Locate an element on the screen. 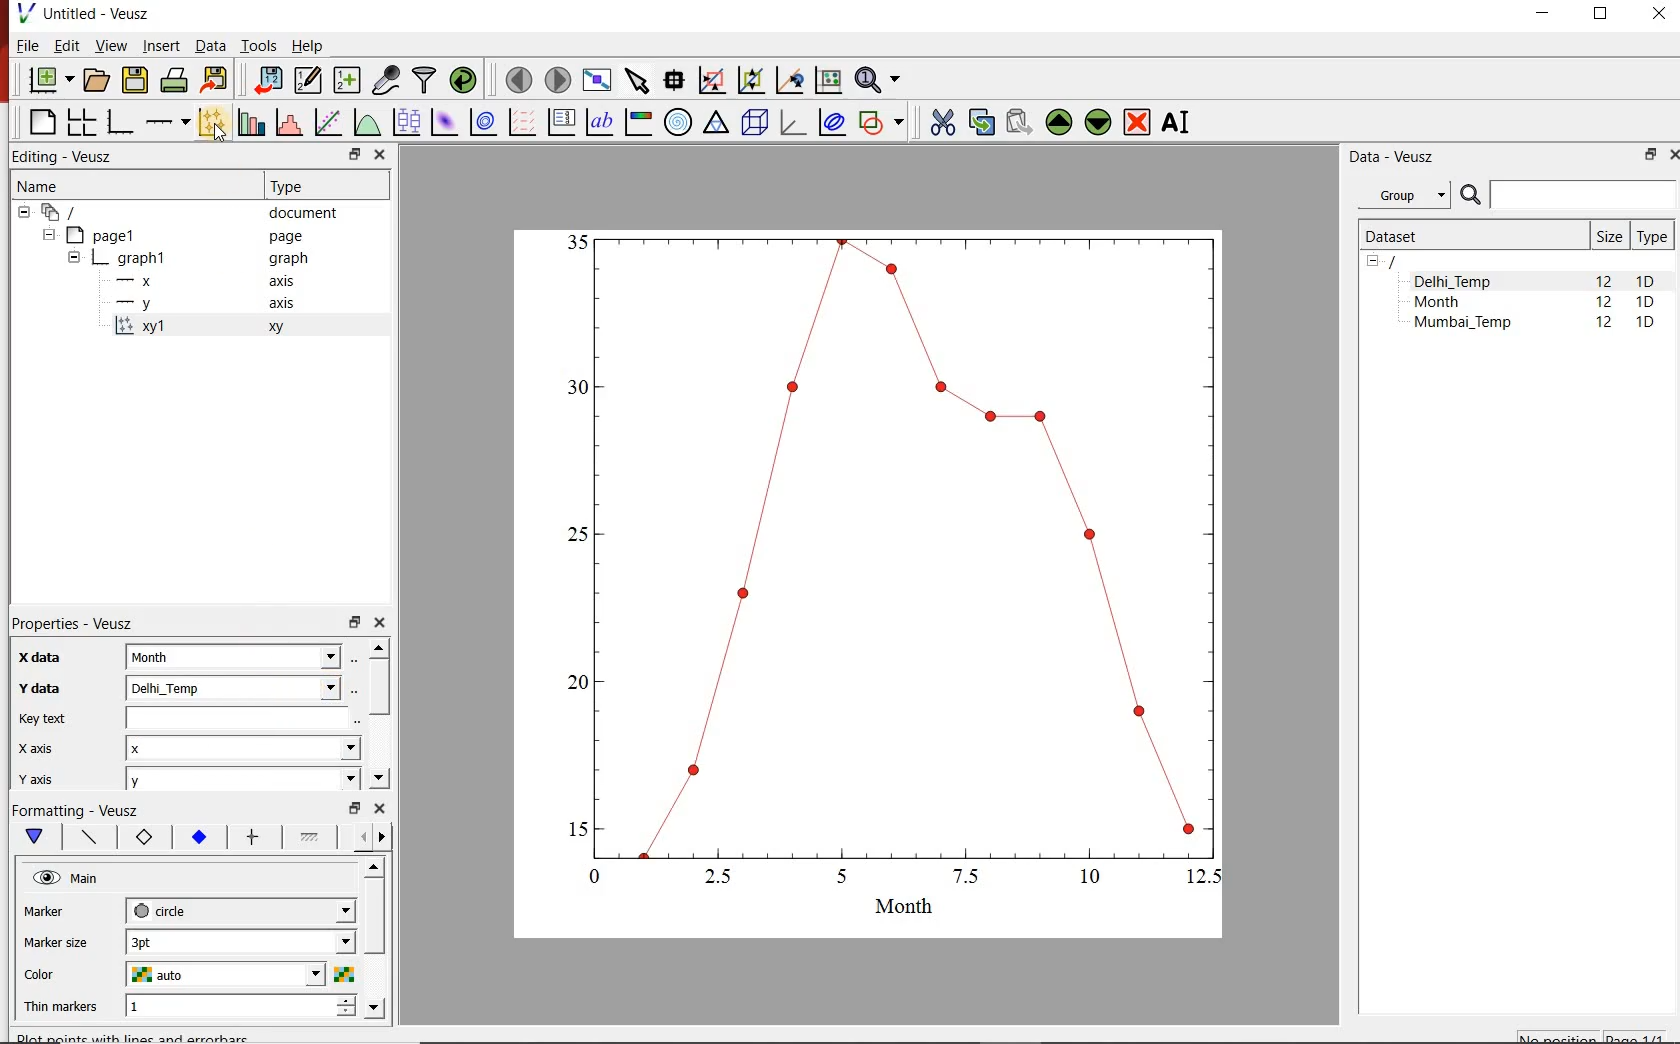 The image size is (1680, 1044). circle is located at coordinates (241, 911).